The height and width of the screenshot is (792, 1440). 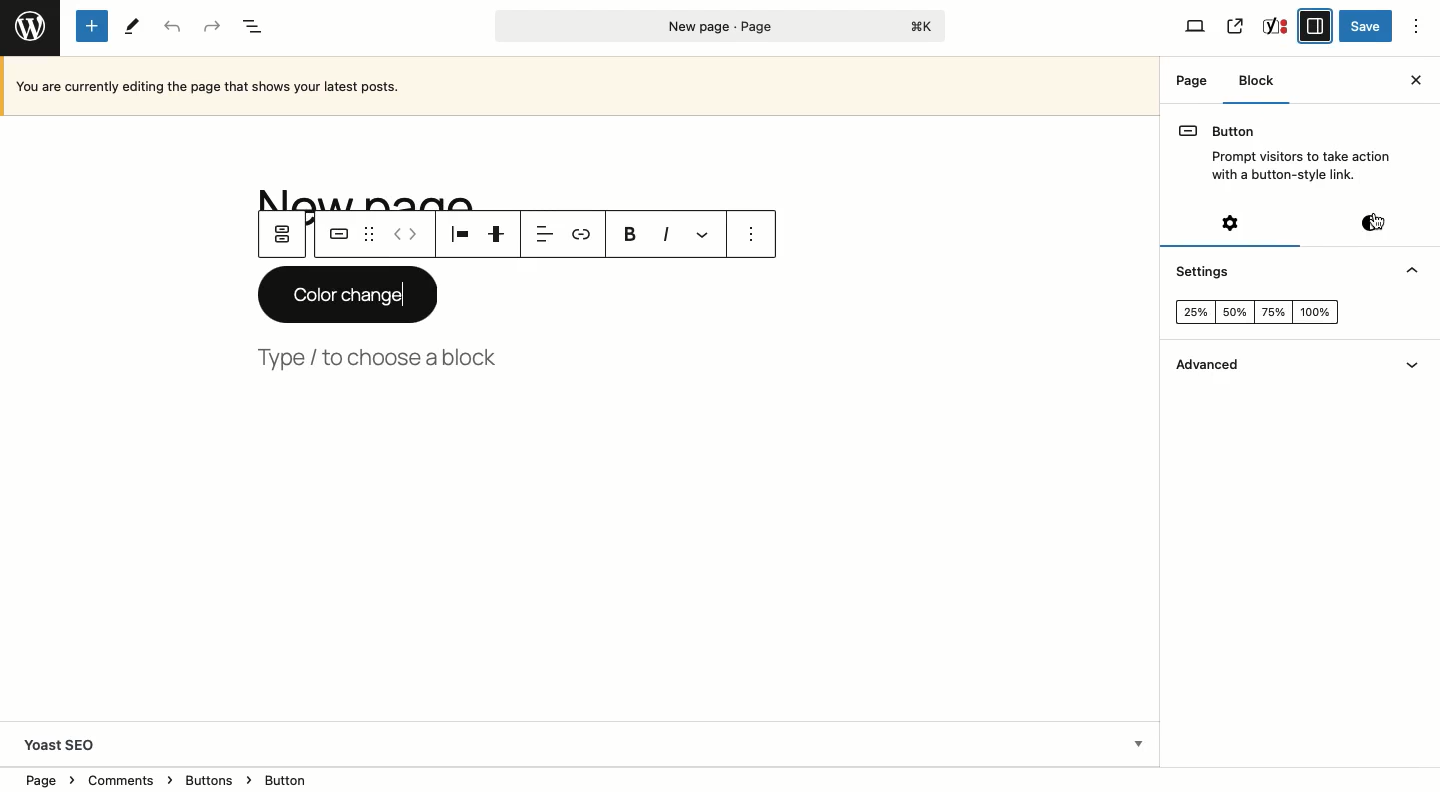 What do you see at coordinates (133, 26) in the screenshot?
I see `Tools` at bounding box center [133, 26].